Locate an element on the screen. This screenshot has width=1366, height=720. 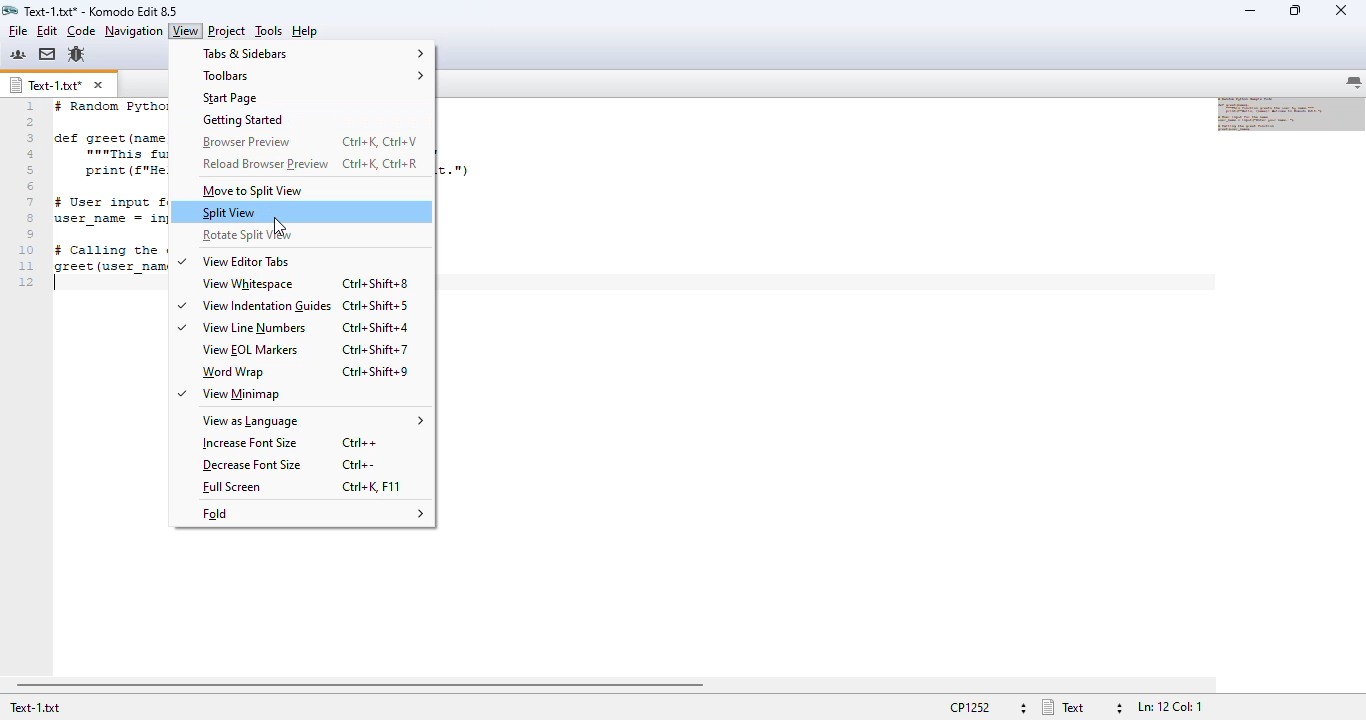
shortcut for word wrap is located at coordinates (375, 371).